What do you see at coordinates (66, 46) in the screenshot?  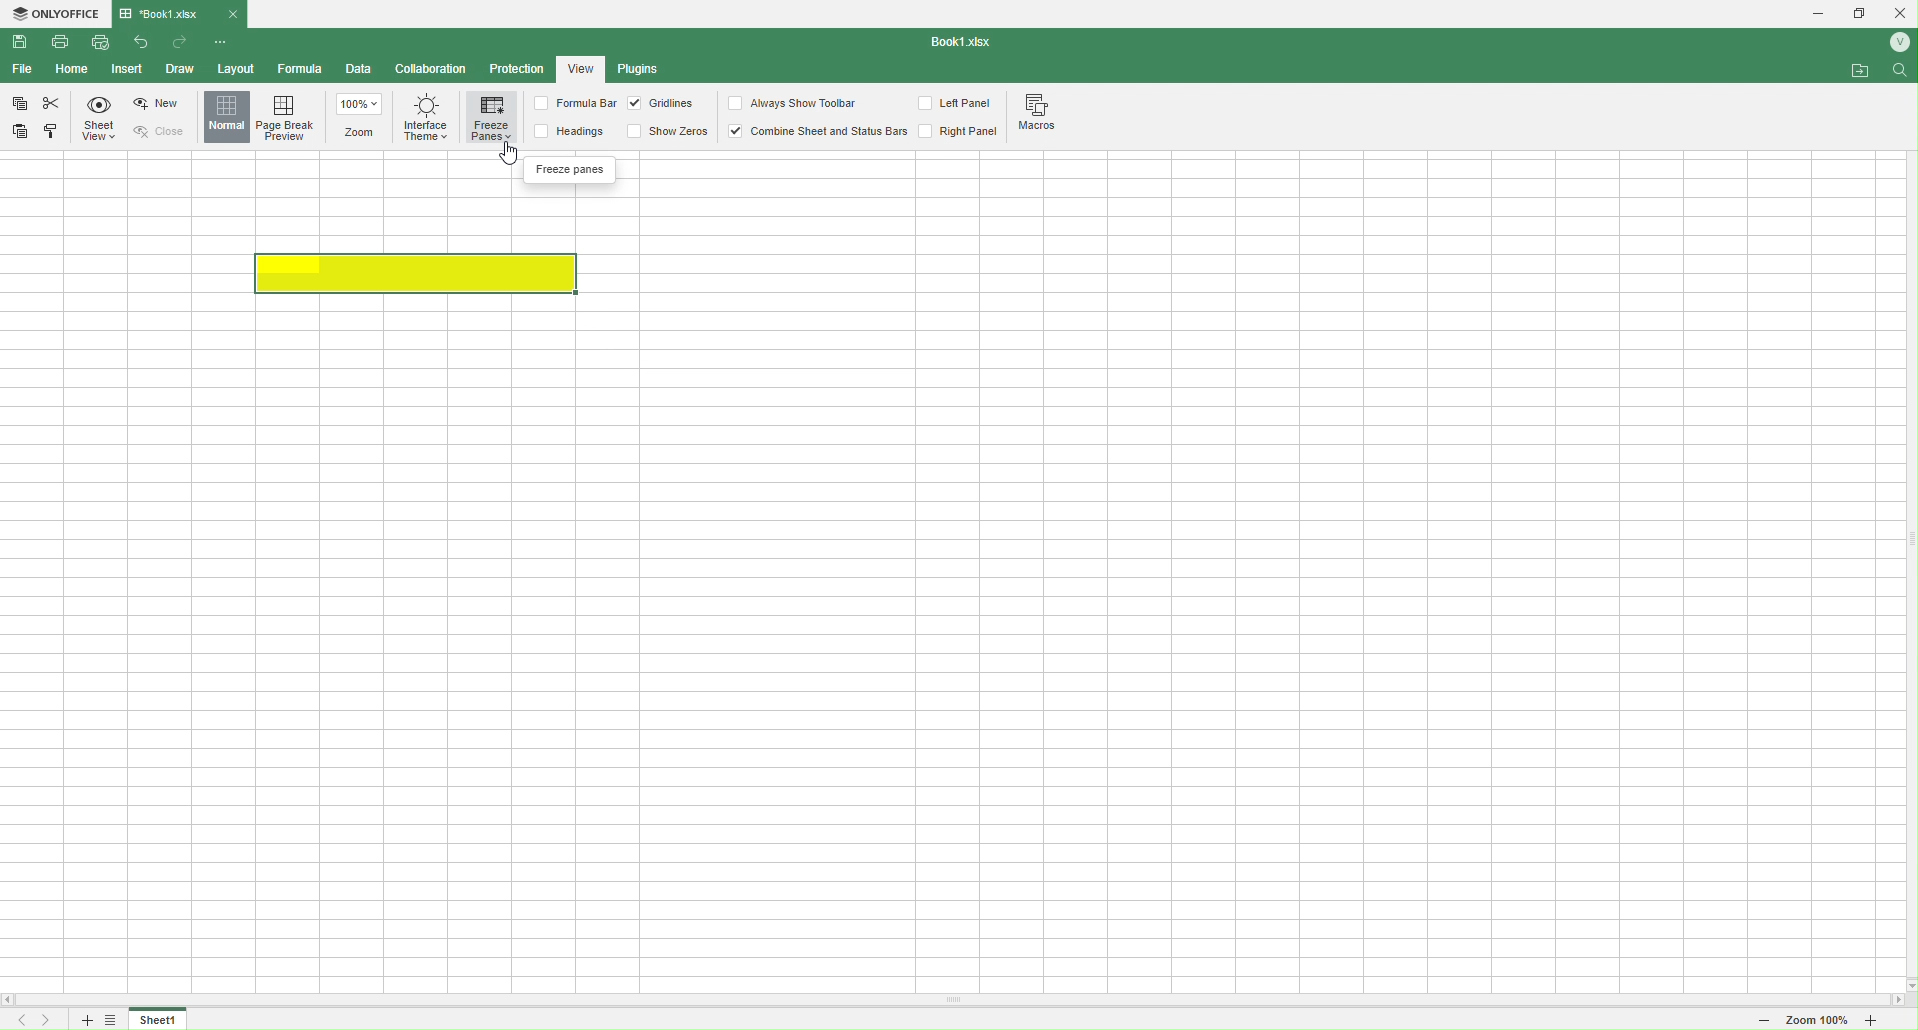 I see `Print File` at bounding box center [66, 46].